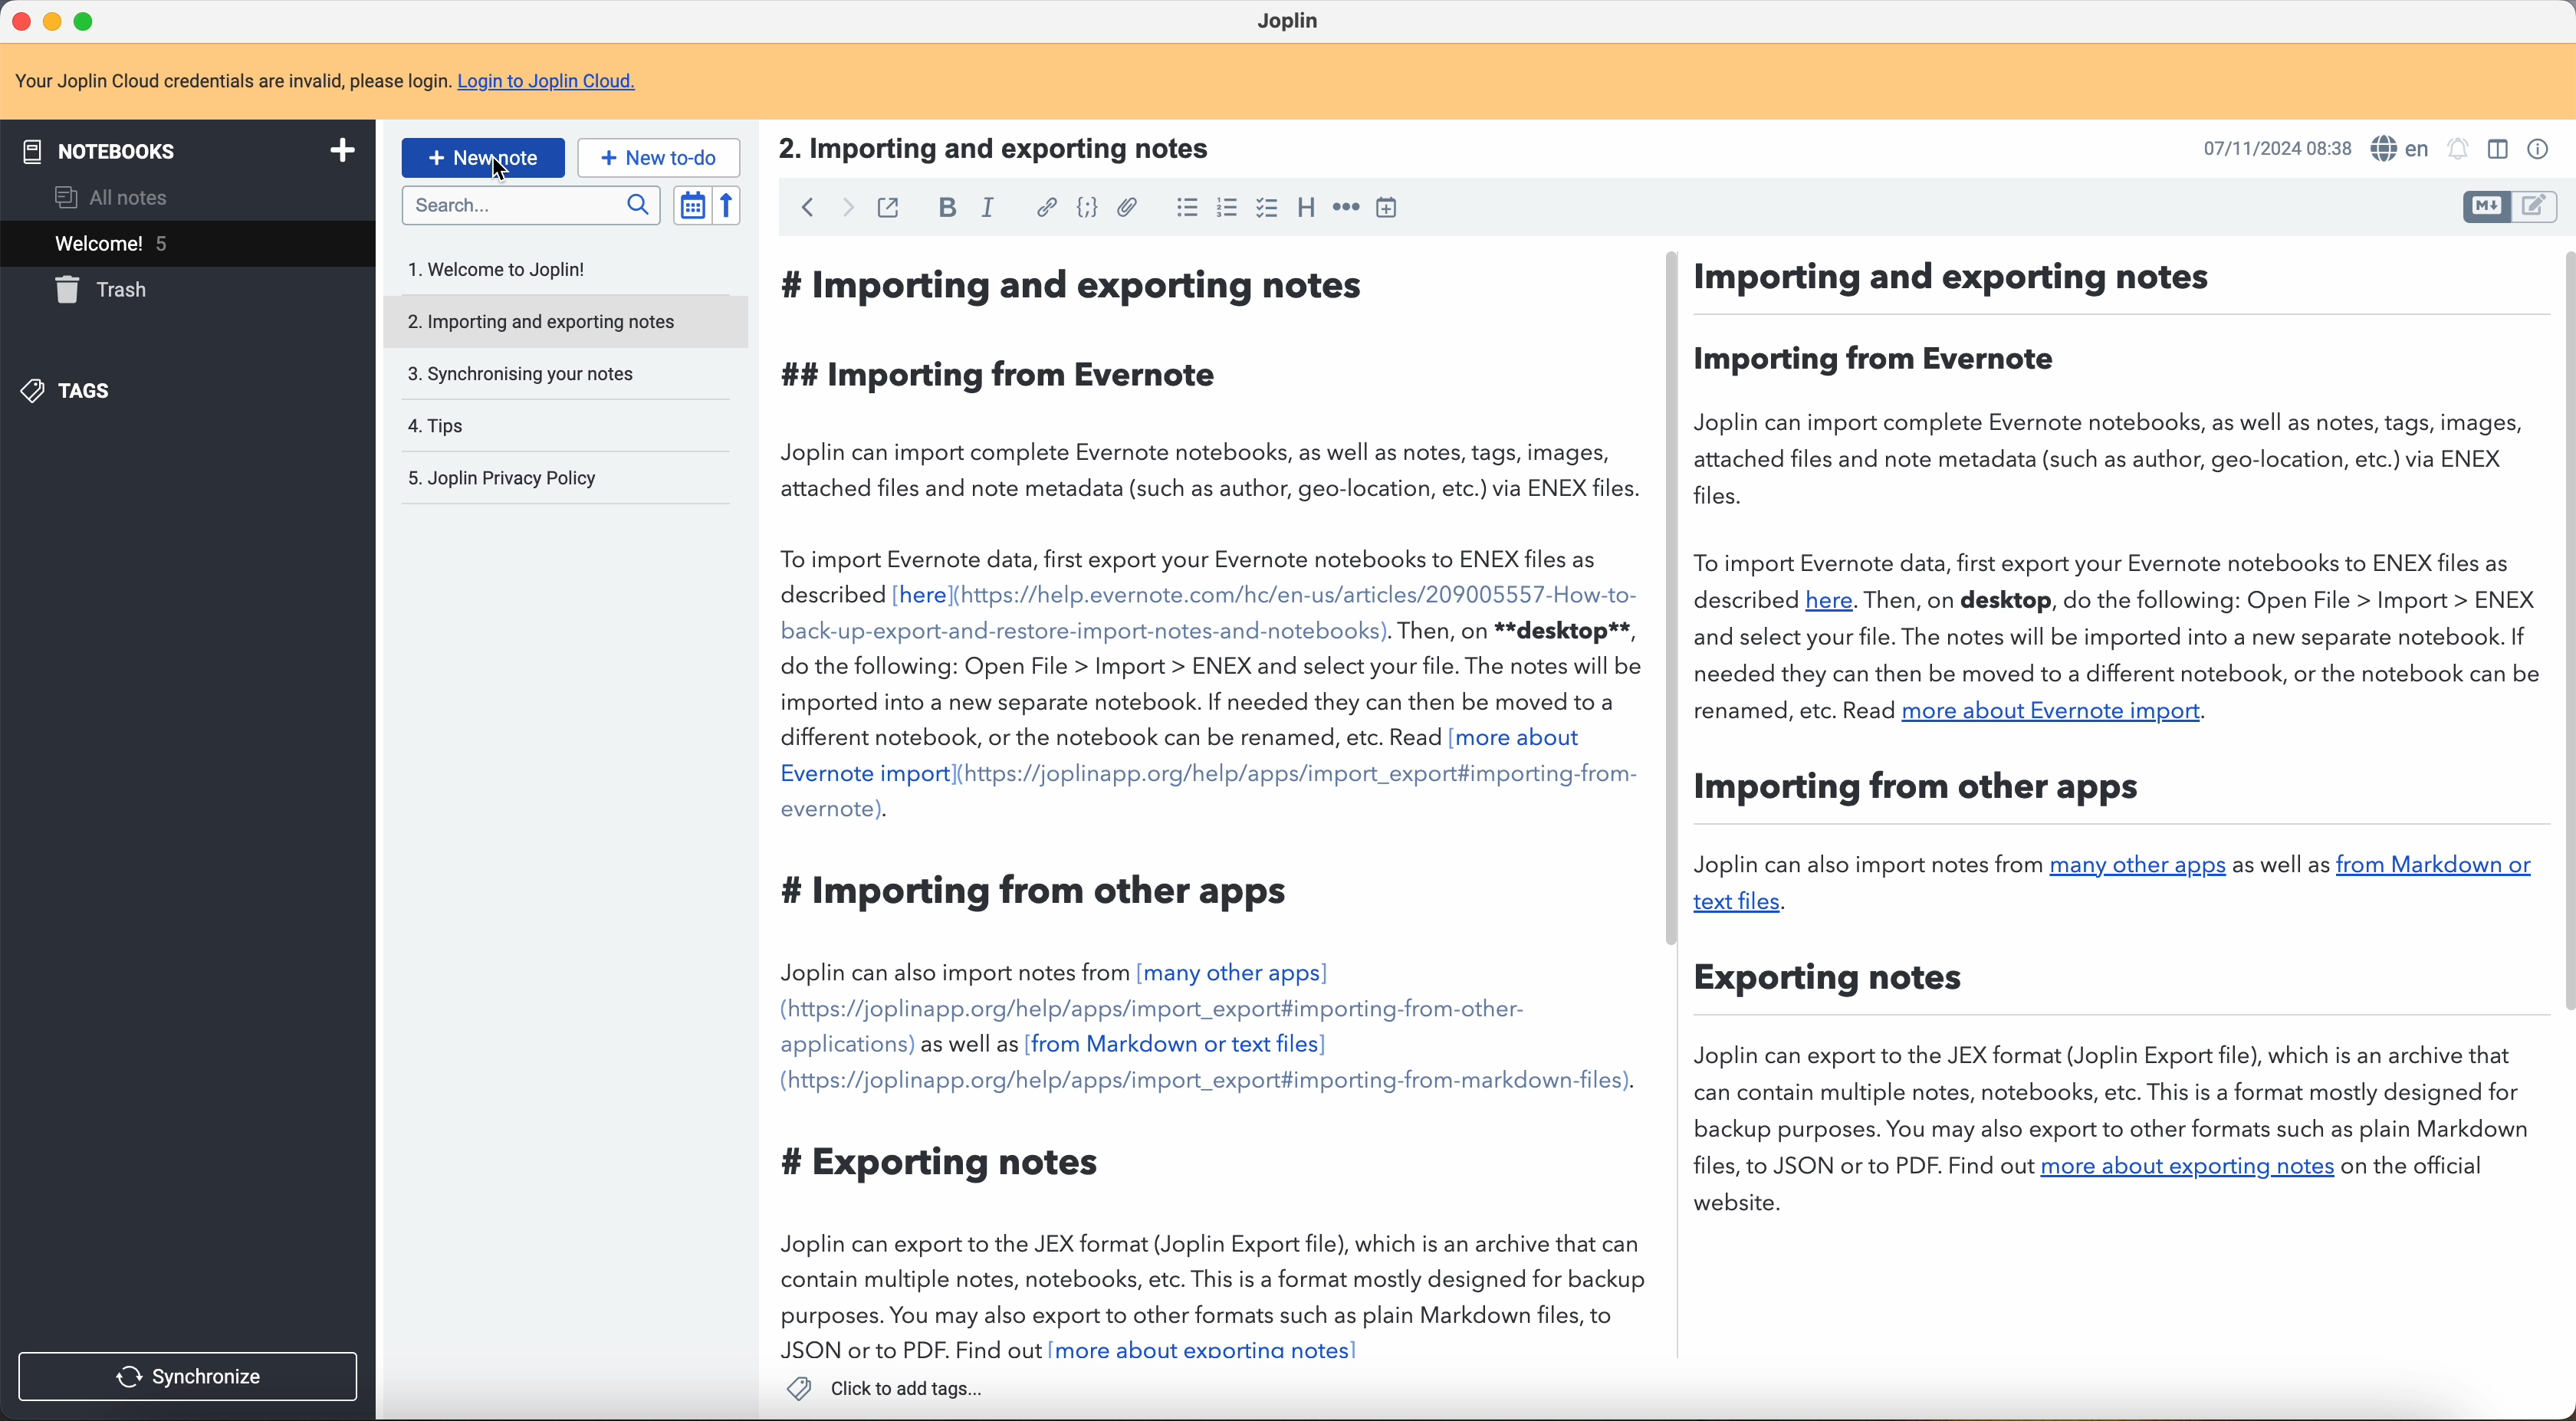 The image size is (2576, 1421). What do you see at coordinates (1386, 207) in the screenshot?
I see `insert time` at bounding box center [1386, 207].